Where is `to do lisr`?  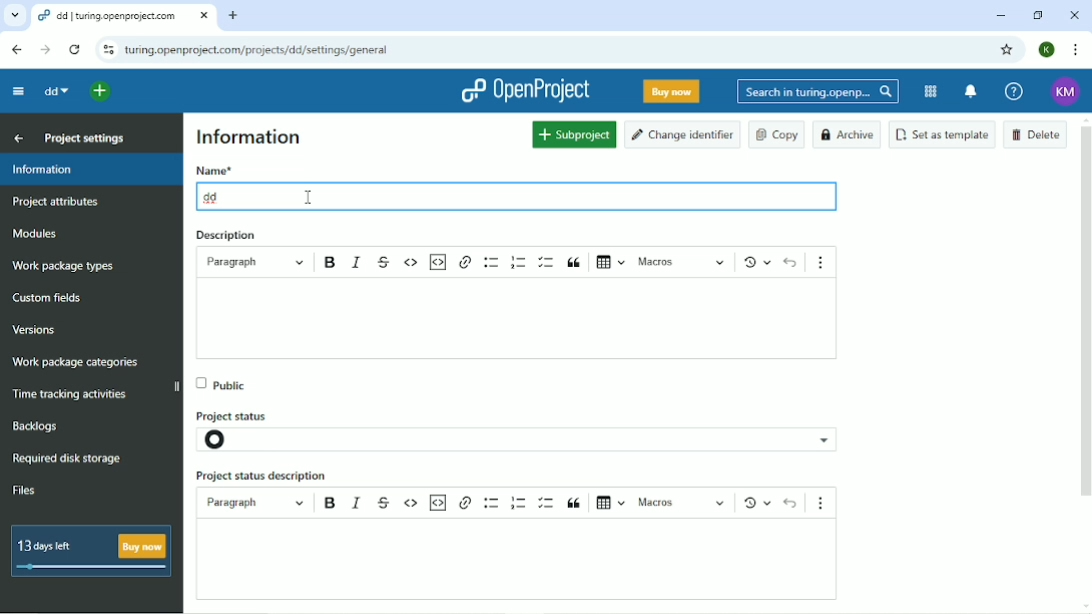
to do lisr is located at coordinates (547, 501).